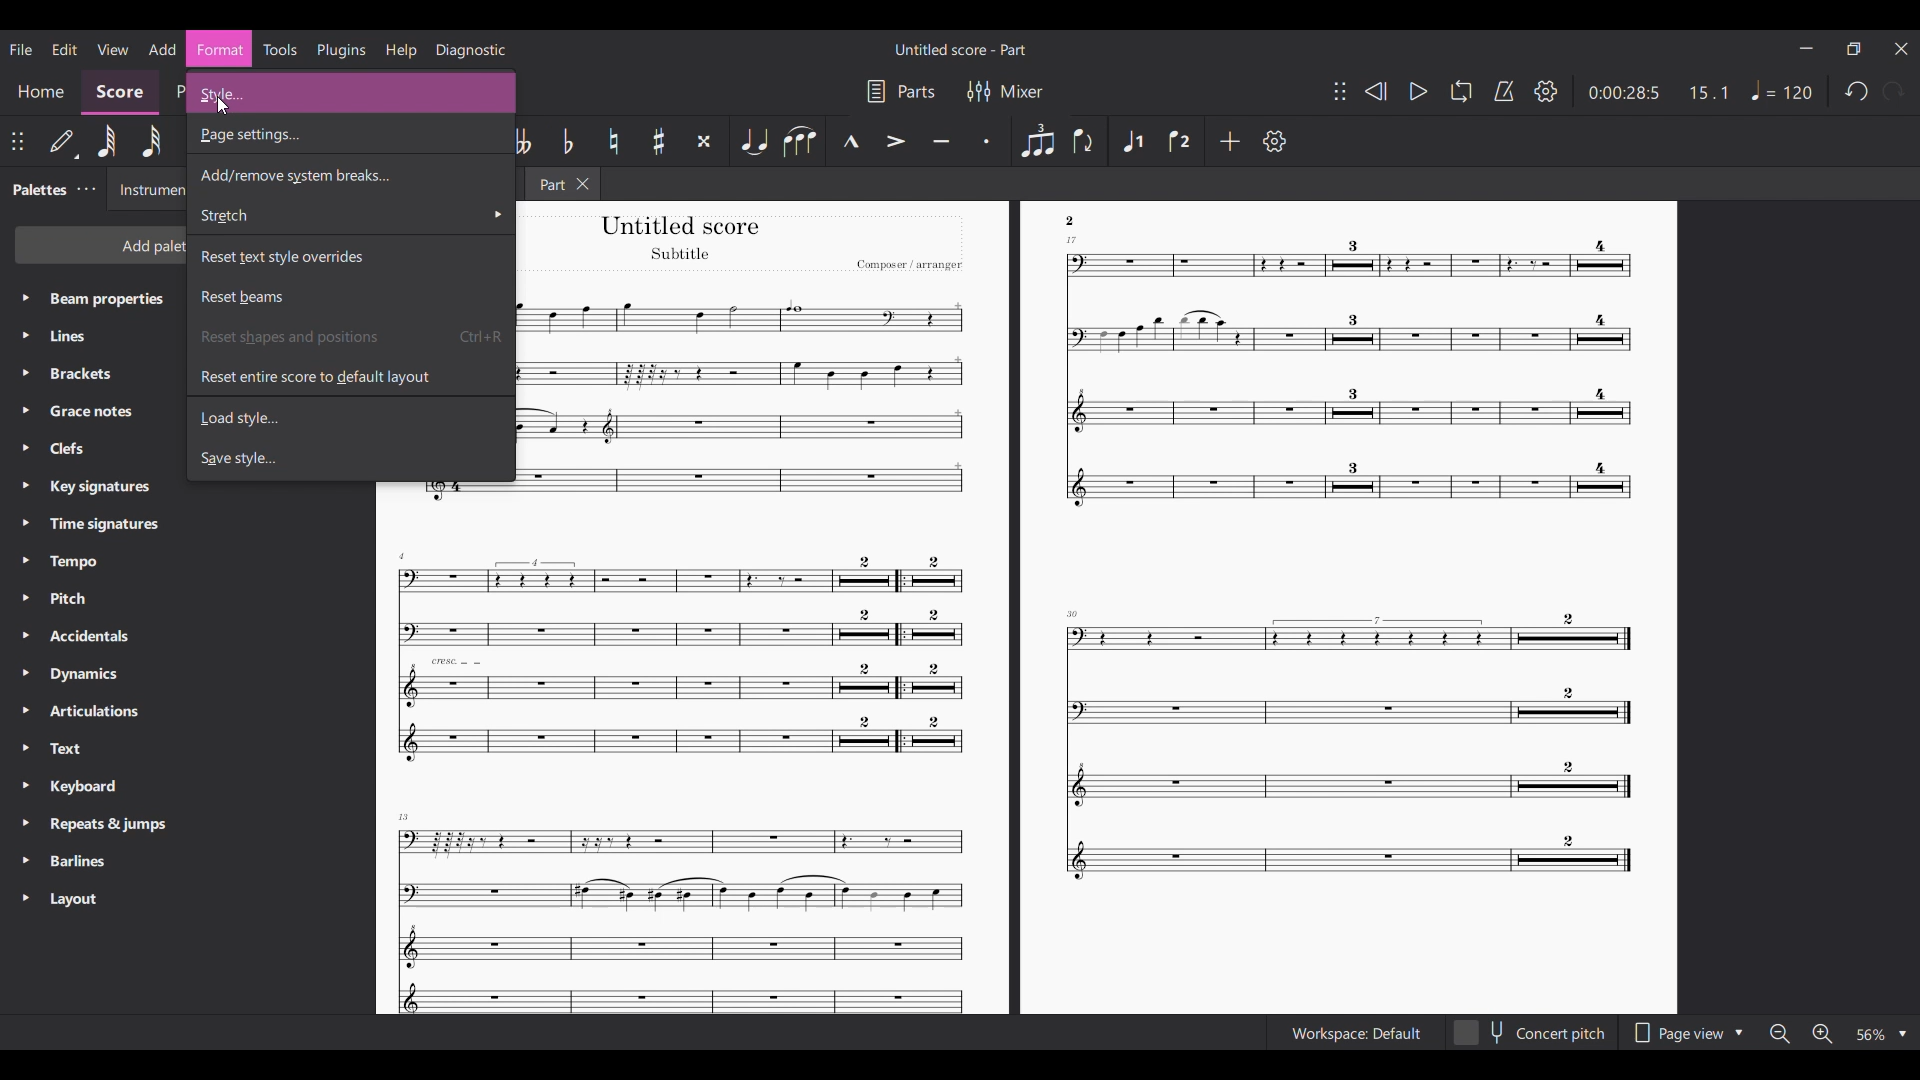 Image resolution: width=1920 pixels, height=1080 pixels. Describe the element at coordinates (941, 141) in the screenshot. I see `Tenuto` at that location.